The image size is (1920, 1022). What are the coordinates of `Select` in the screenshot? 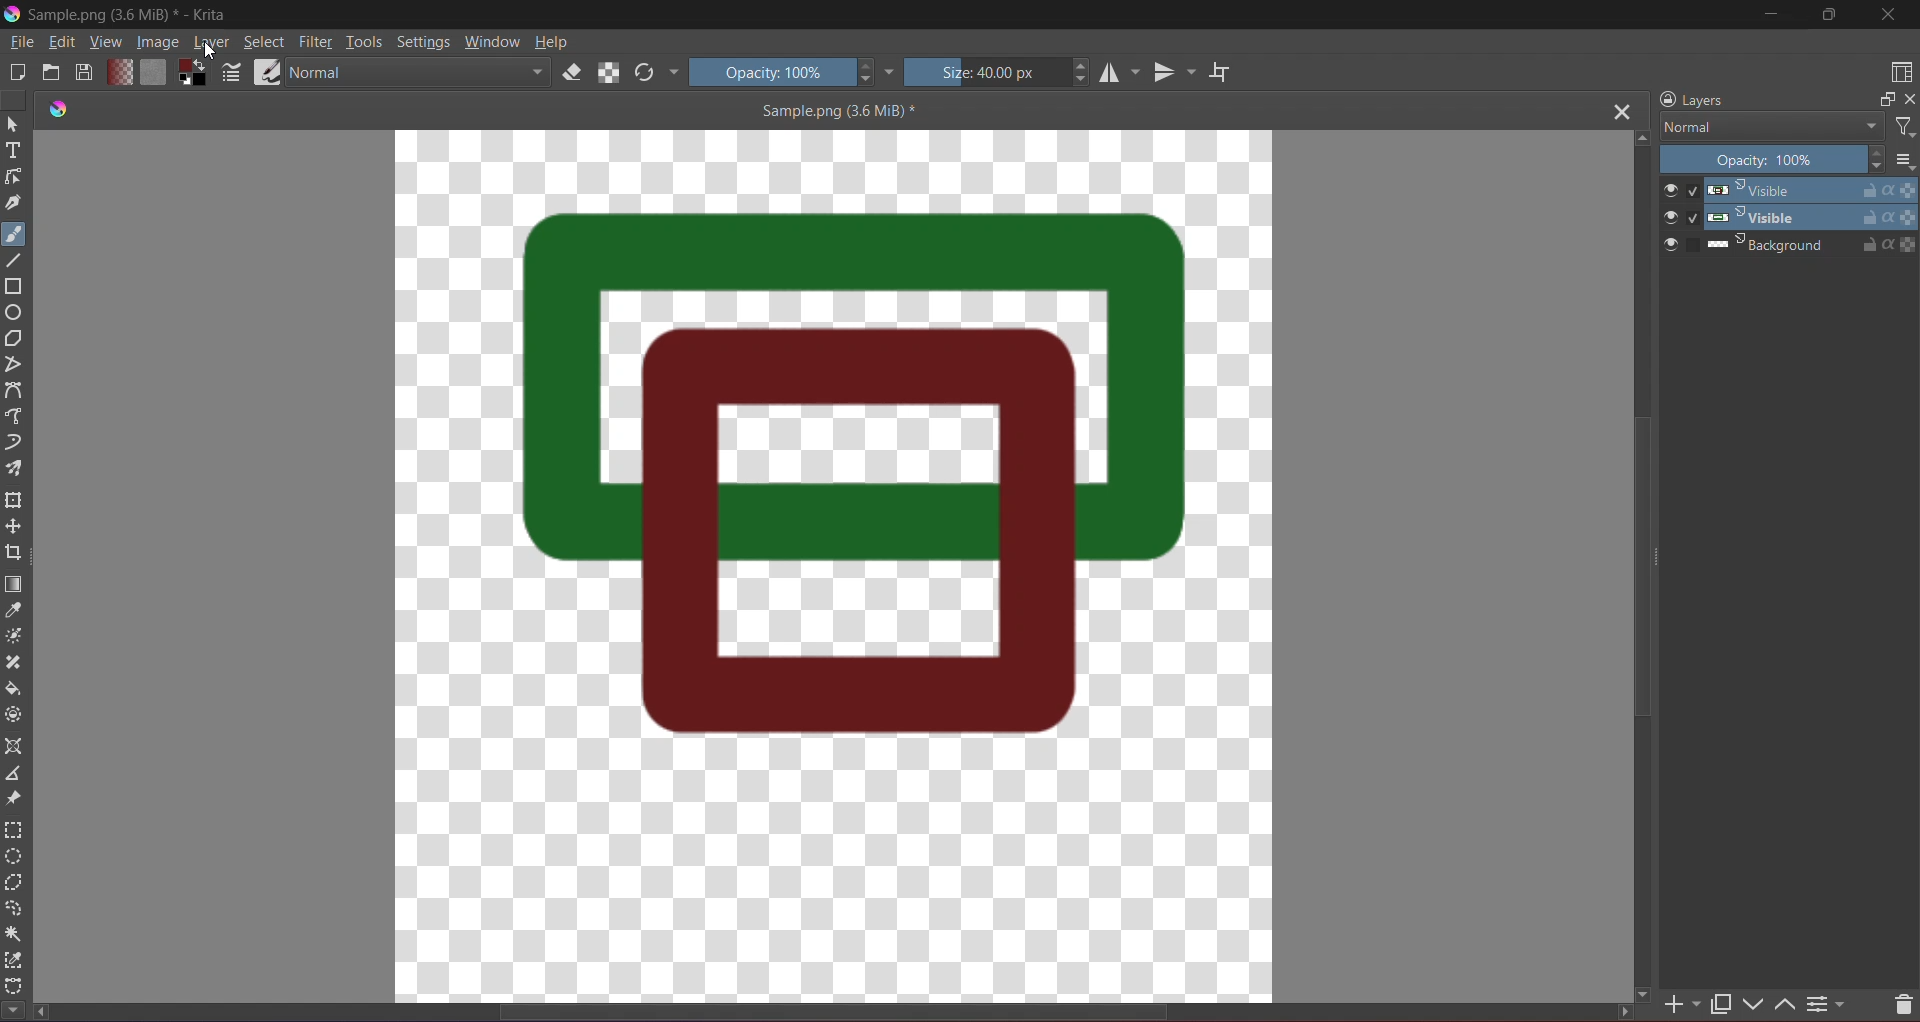 It's located at (13, 124).